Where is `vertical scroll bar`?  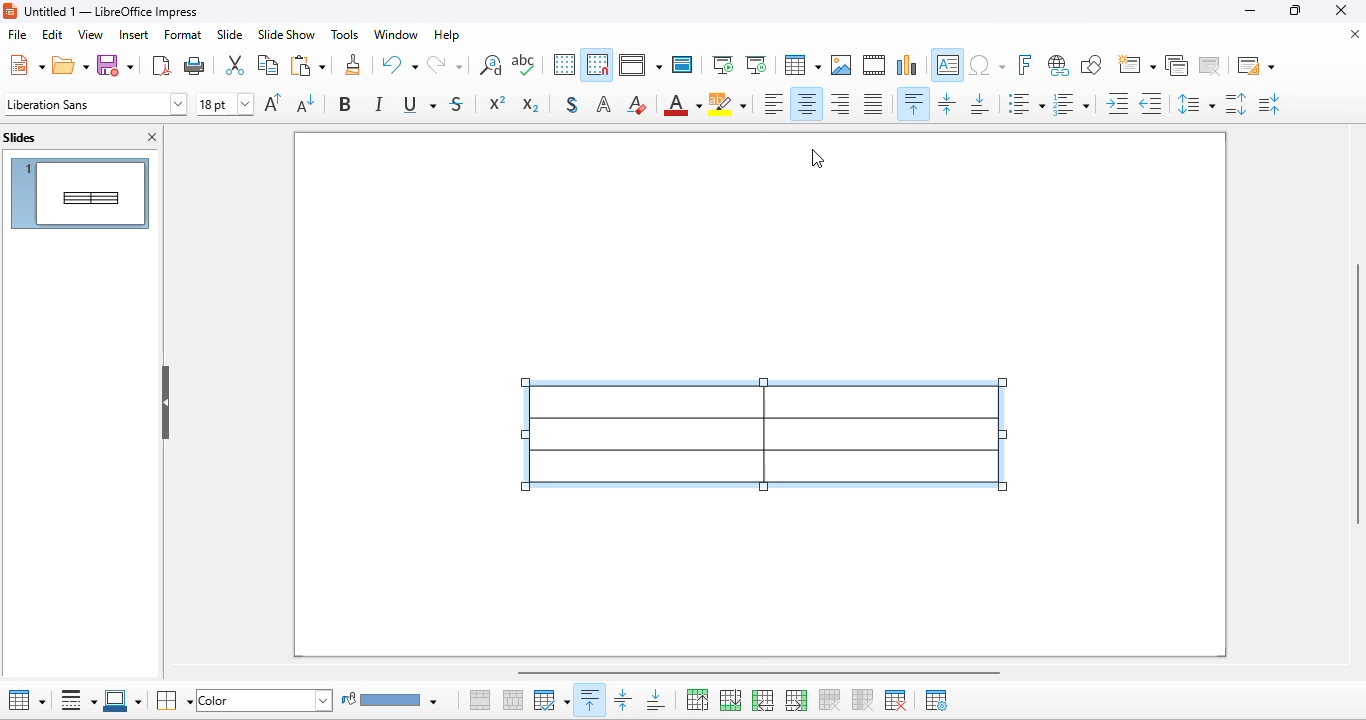
vertical scroll bar is located at coordinates (1356, 393).